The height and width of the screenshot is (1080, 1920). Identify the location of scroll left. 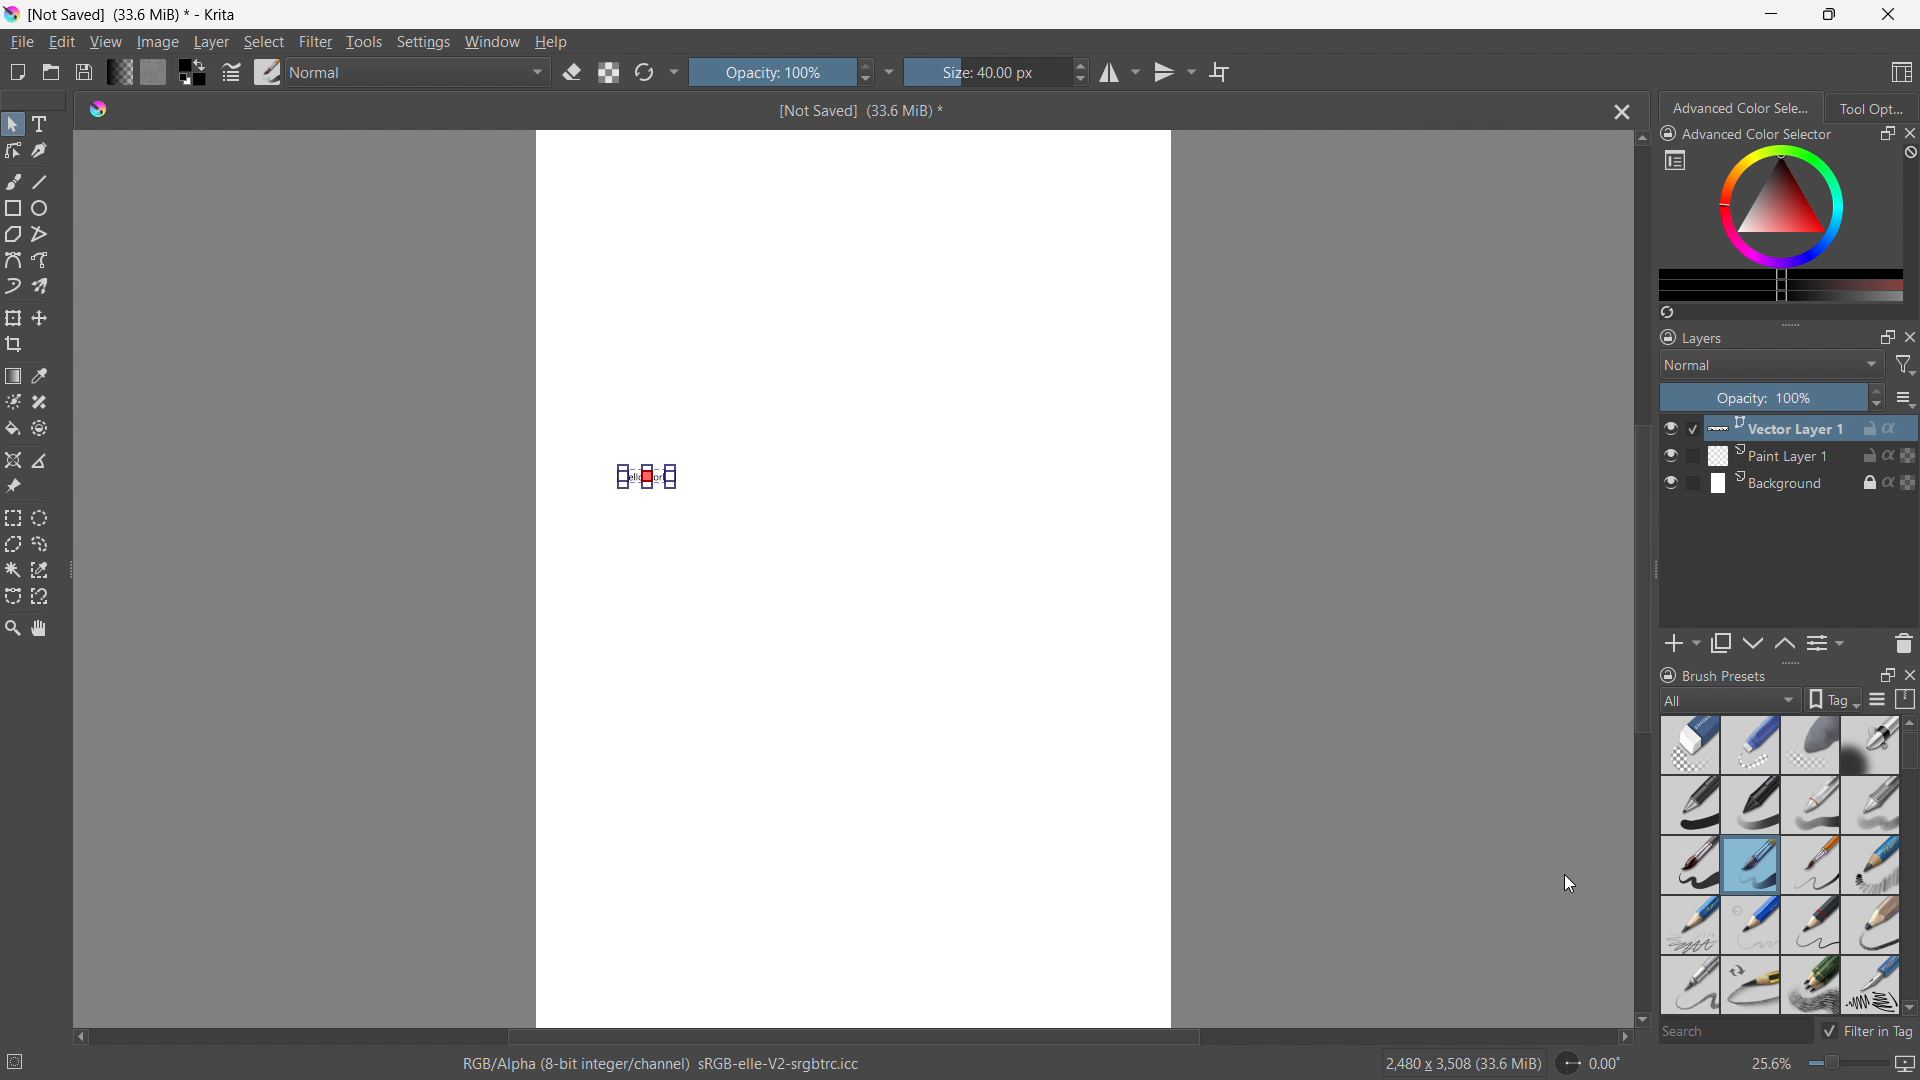
(81, 1032).